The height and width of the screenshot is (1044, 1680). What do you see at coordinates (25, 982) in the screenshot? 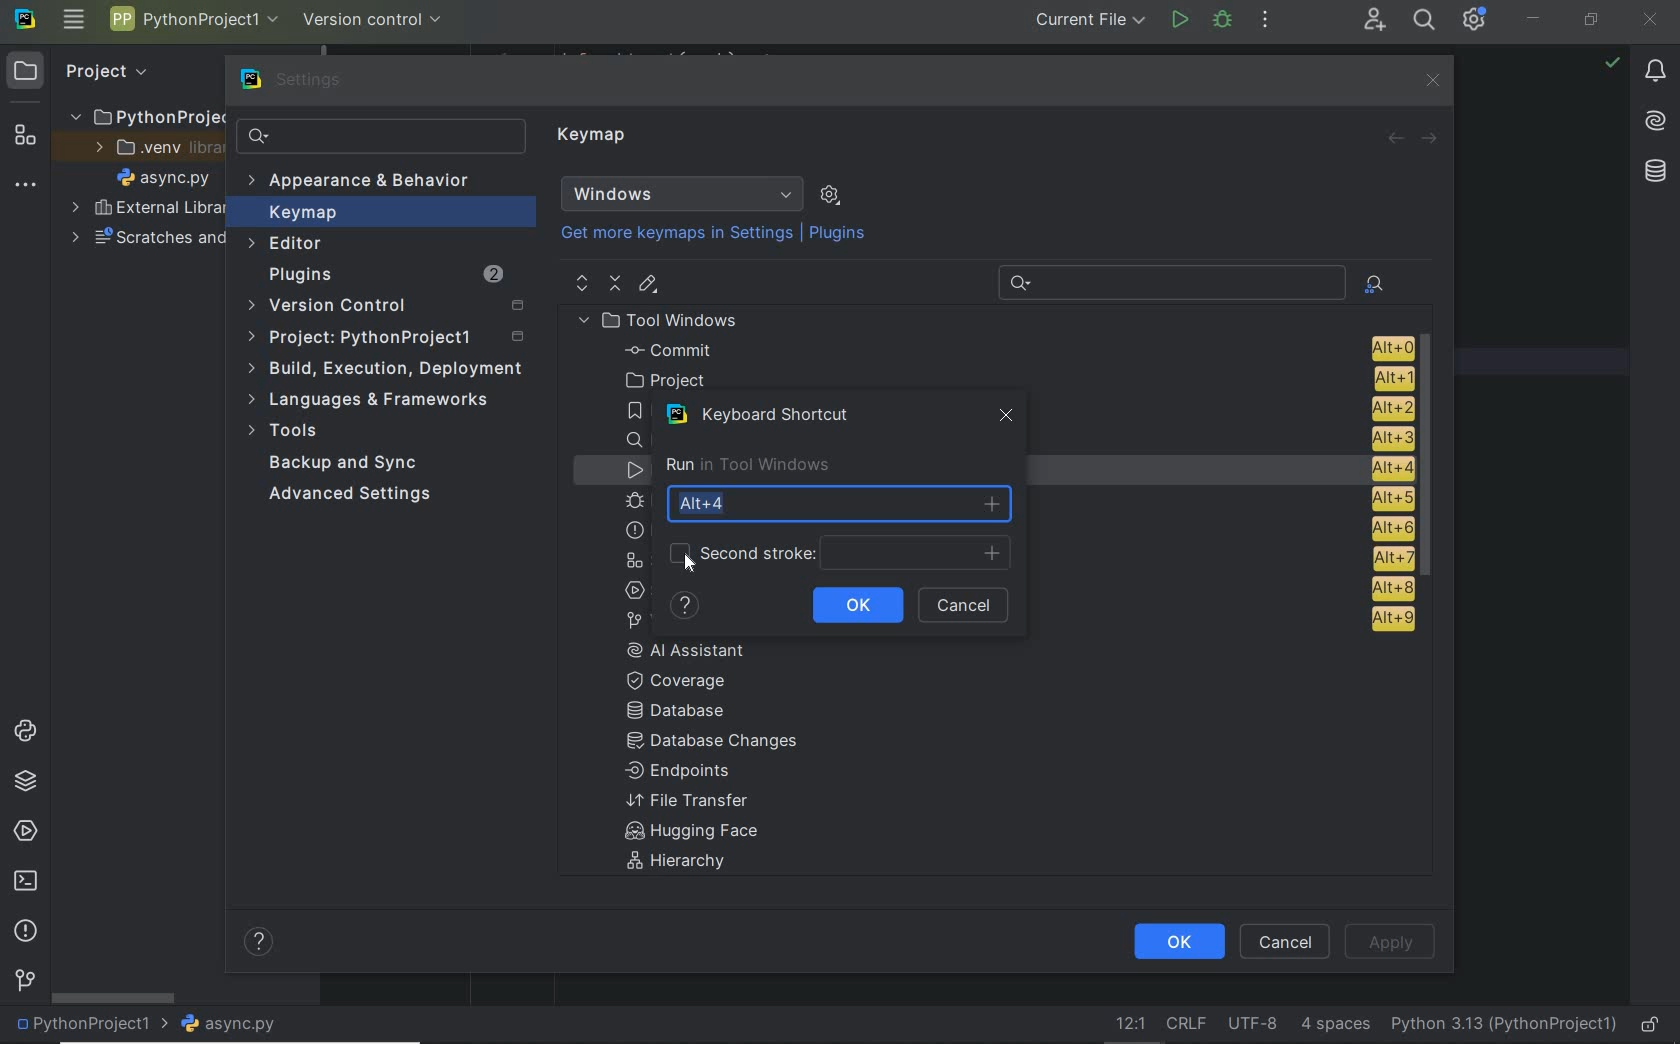
I see `version control` at bounding box center [25, 982].